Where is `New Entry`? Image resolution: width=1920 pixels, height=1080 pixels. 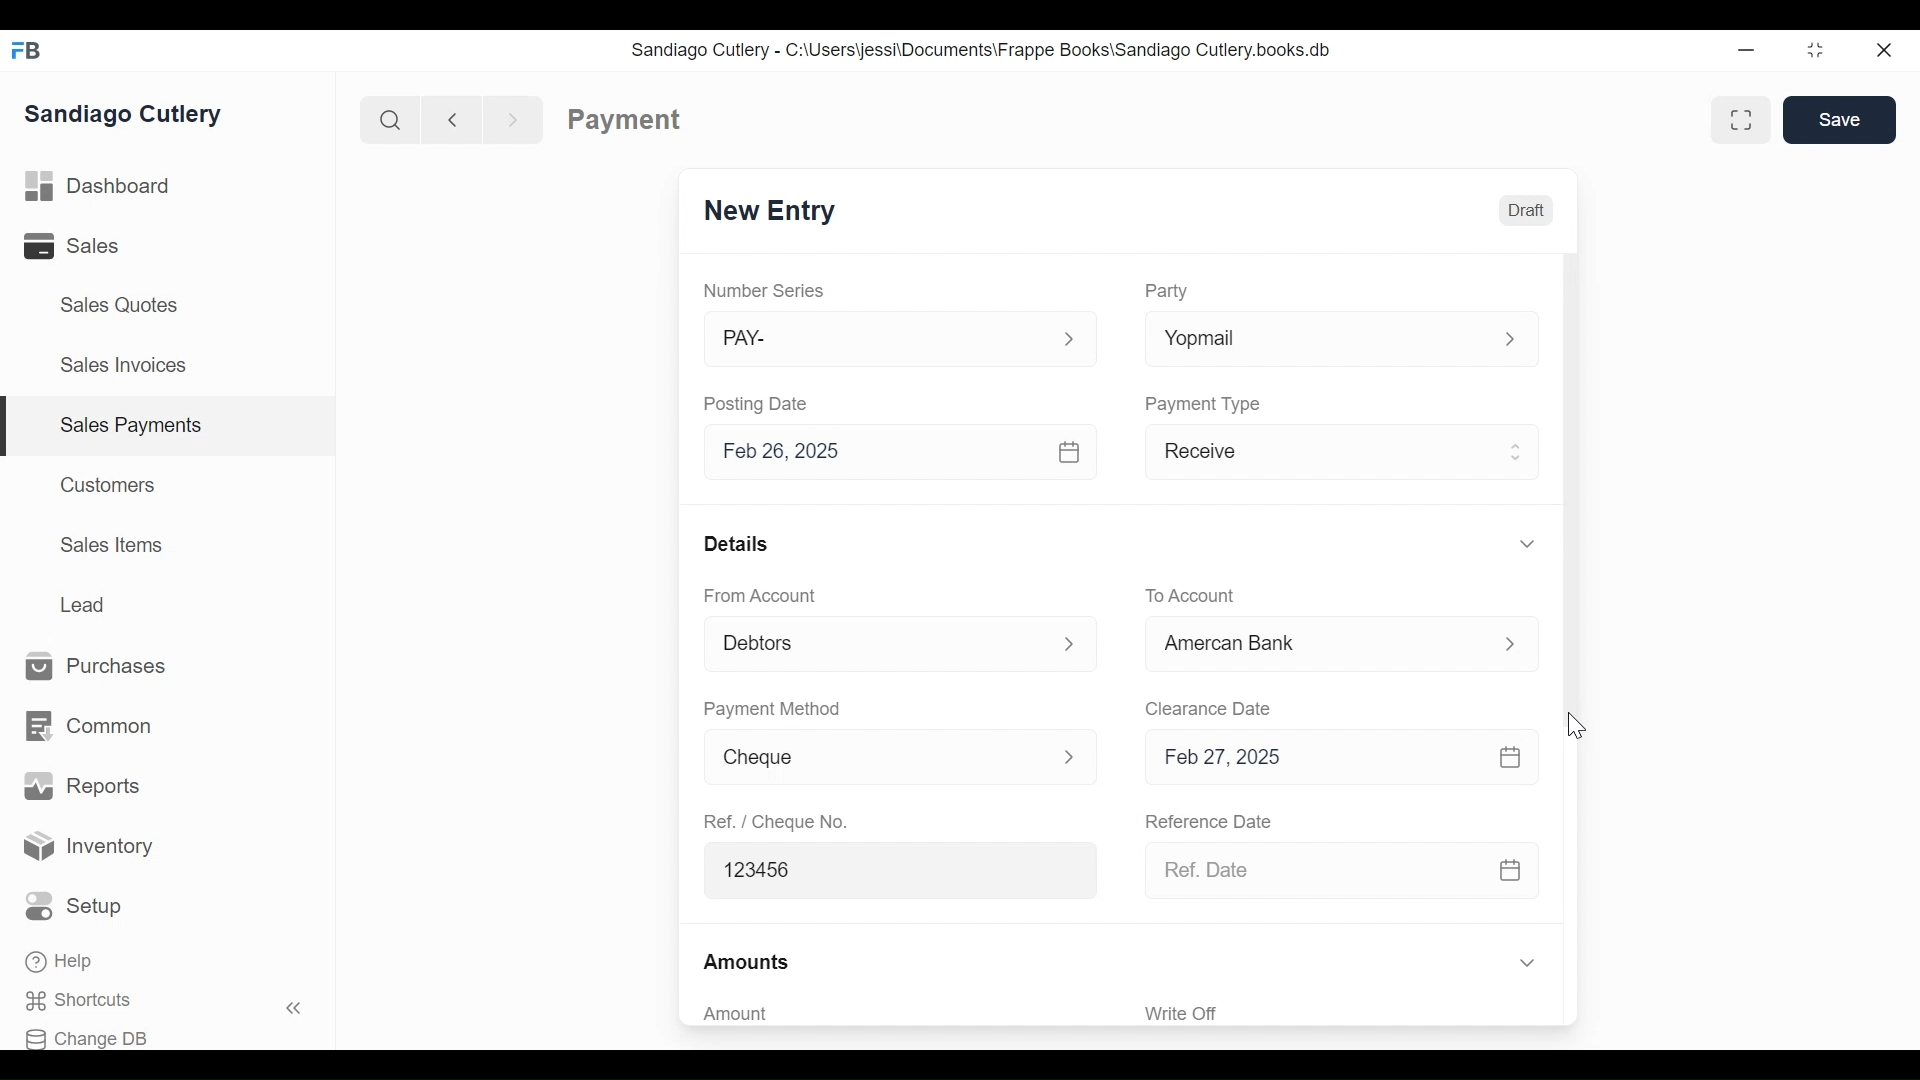 New Entry is located at coordinates (770, 212).